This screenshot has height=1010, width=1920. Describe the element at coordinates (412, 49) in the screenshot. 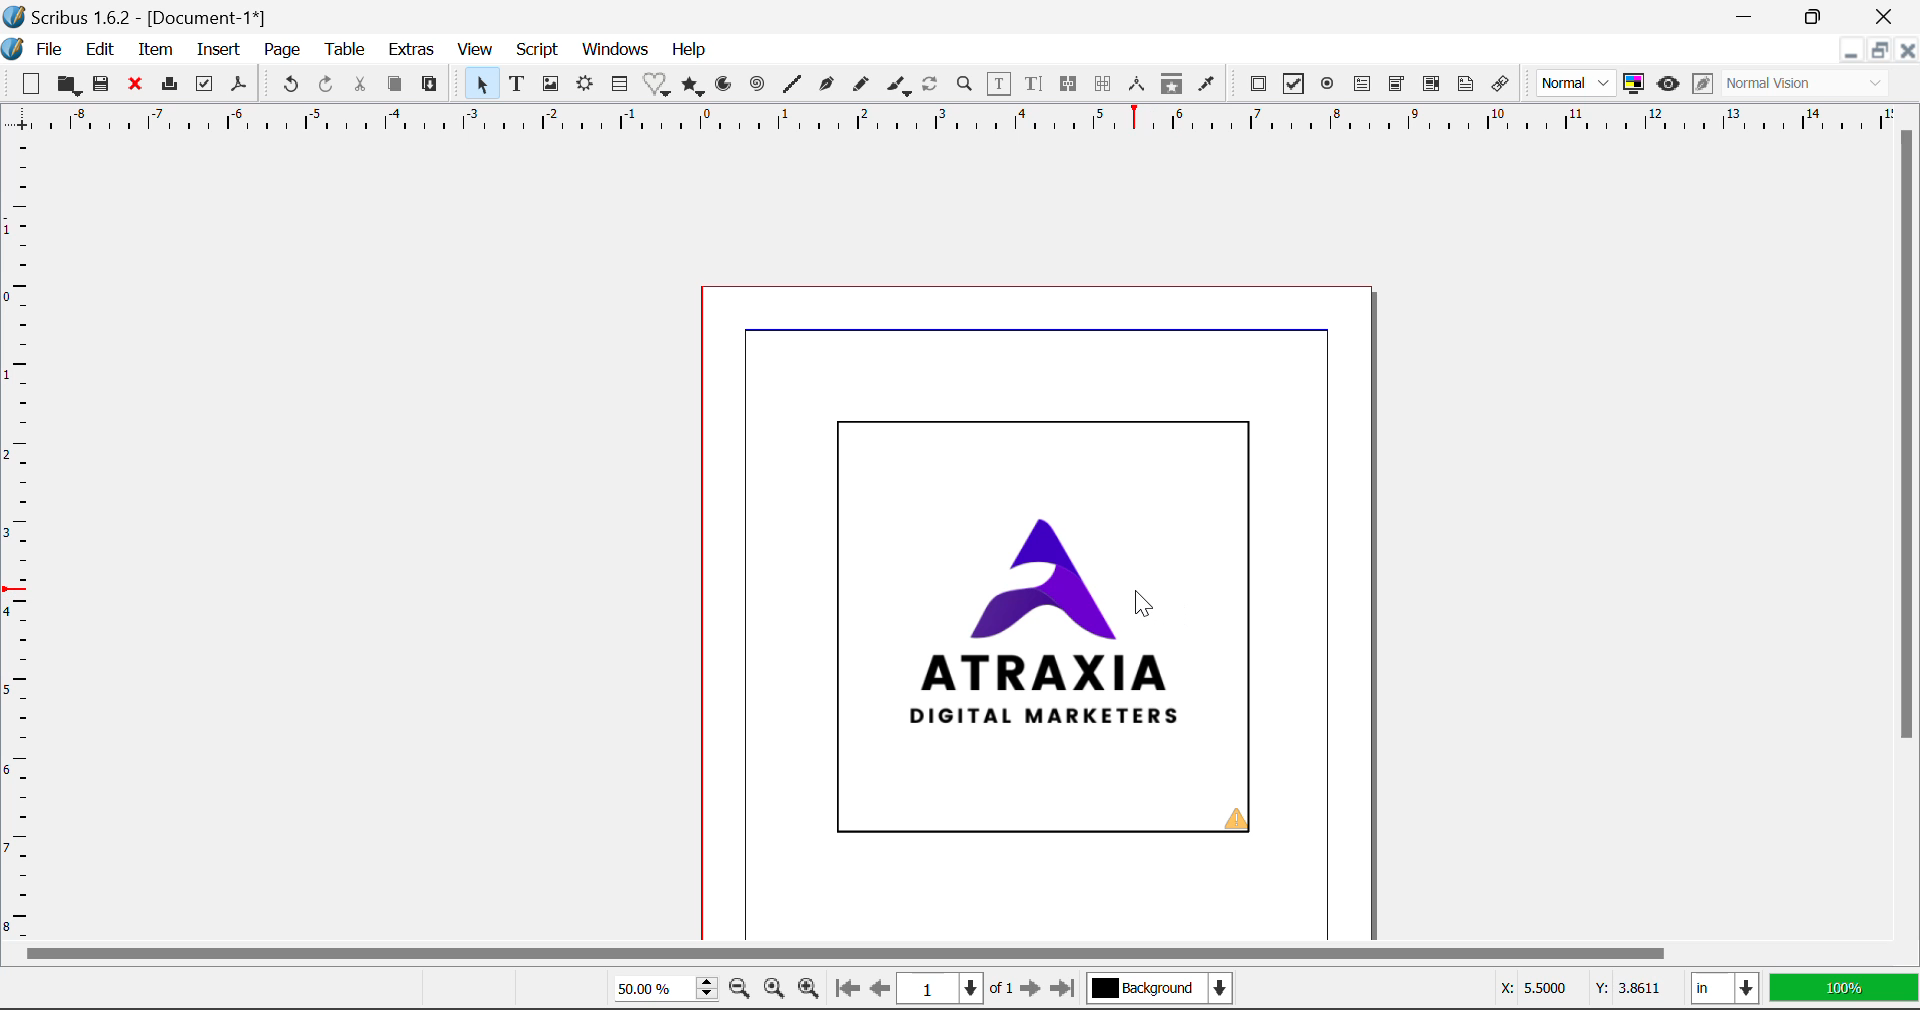

I see `Extras` at that location.